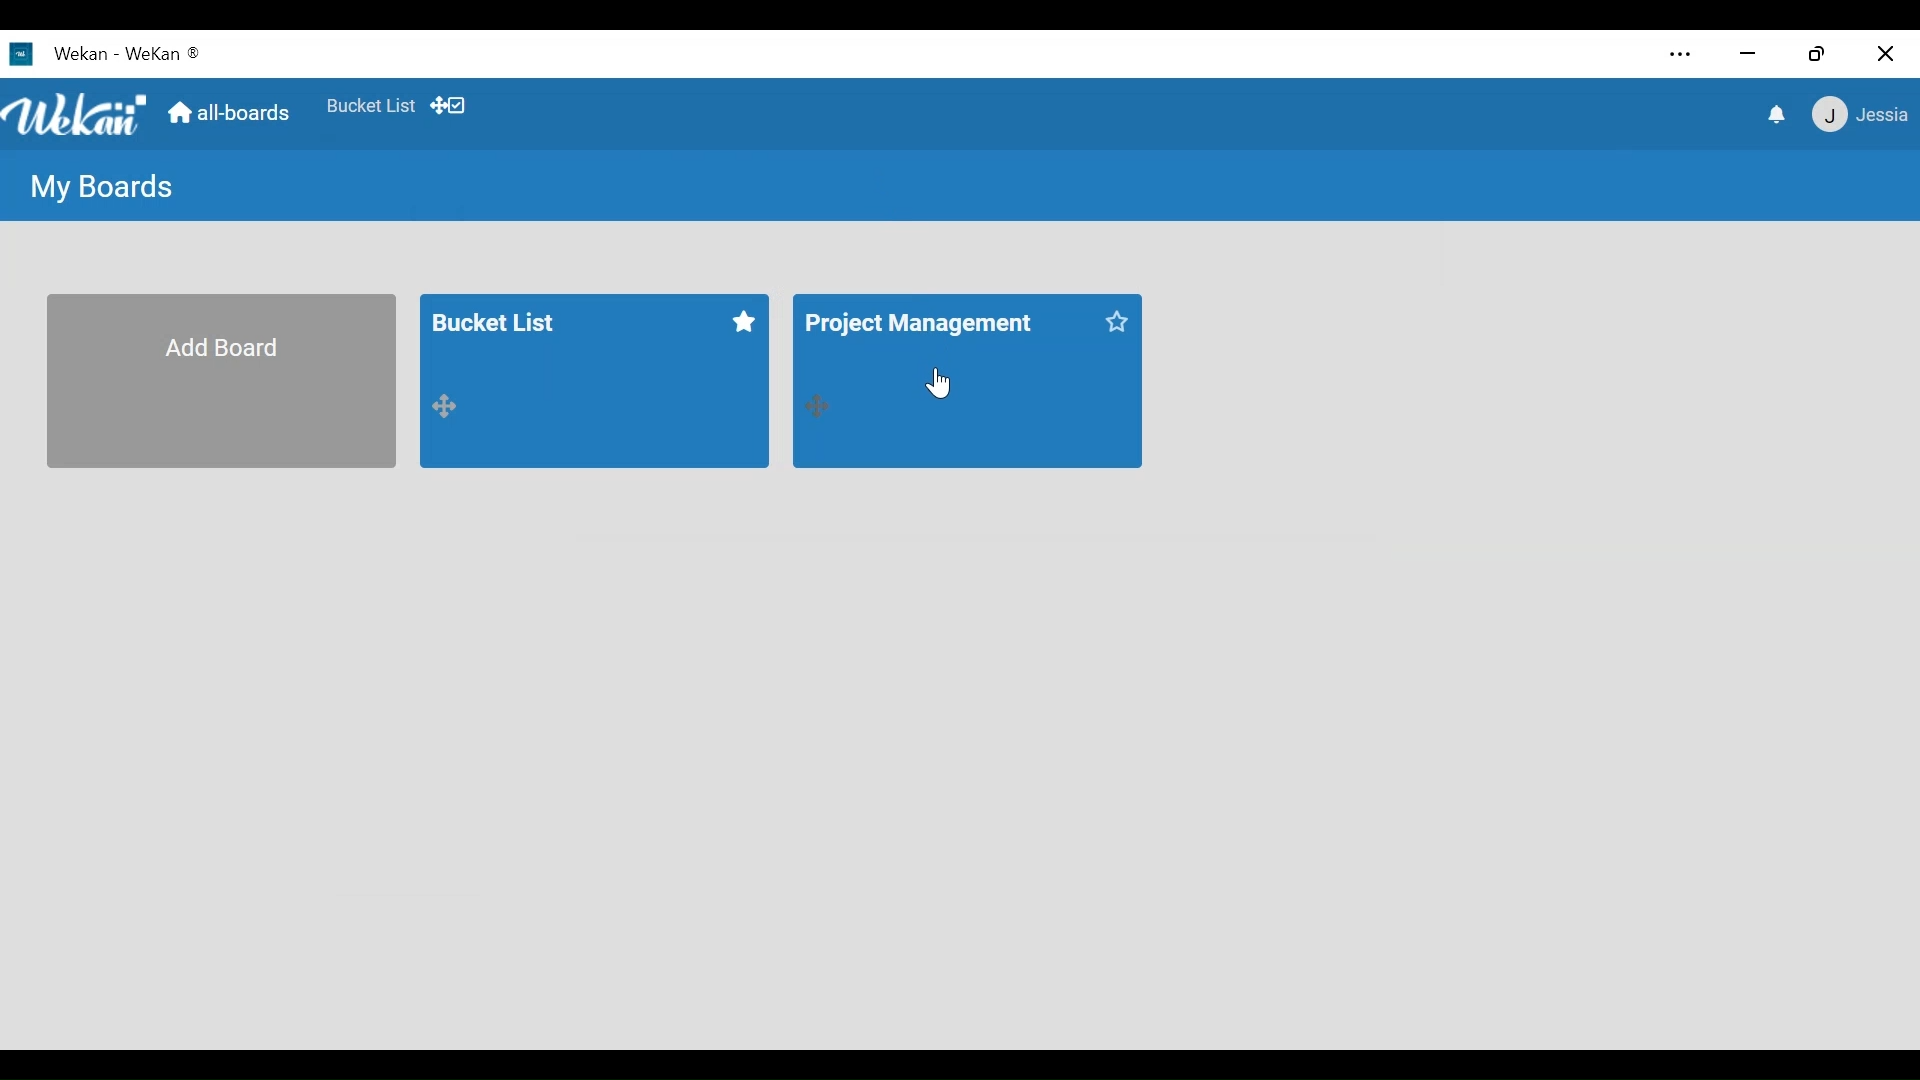 The width and height of the screenshot is (1920, 1080). What do you see at coordinates (19, 53) in the screenshot?
I see `wekan icon` at bounding box center [19, 53].